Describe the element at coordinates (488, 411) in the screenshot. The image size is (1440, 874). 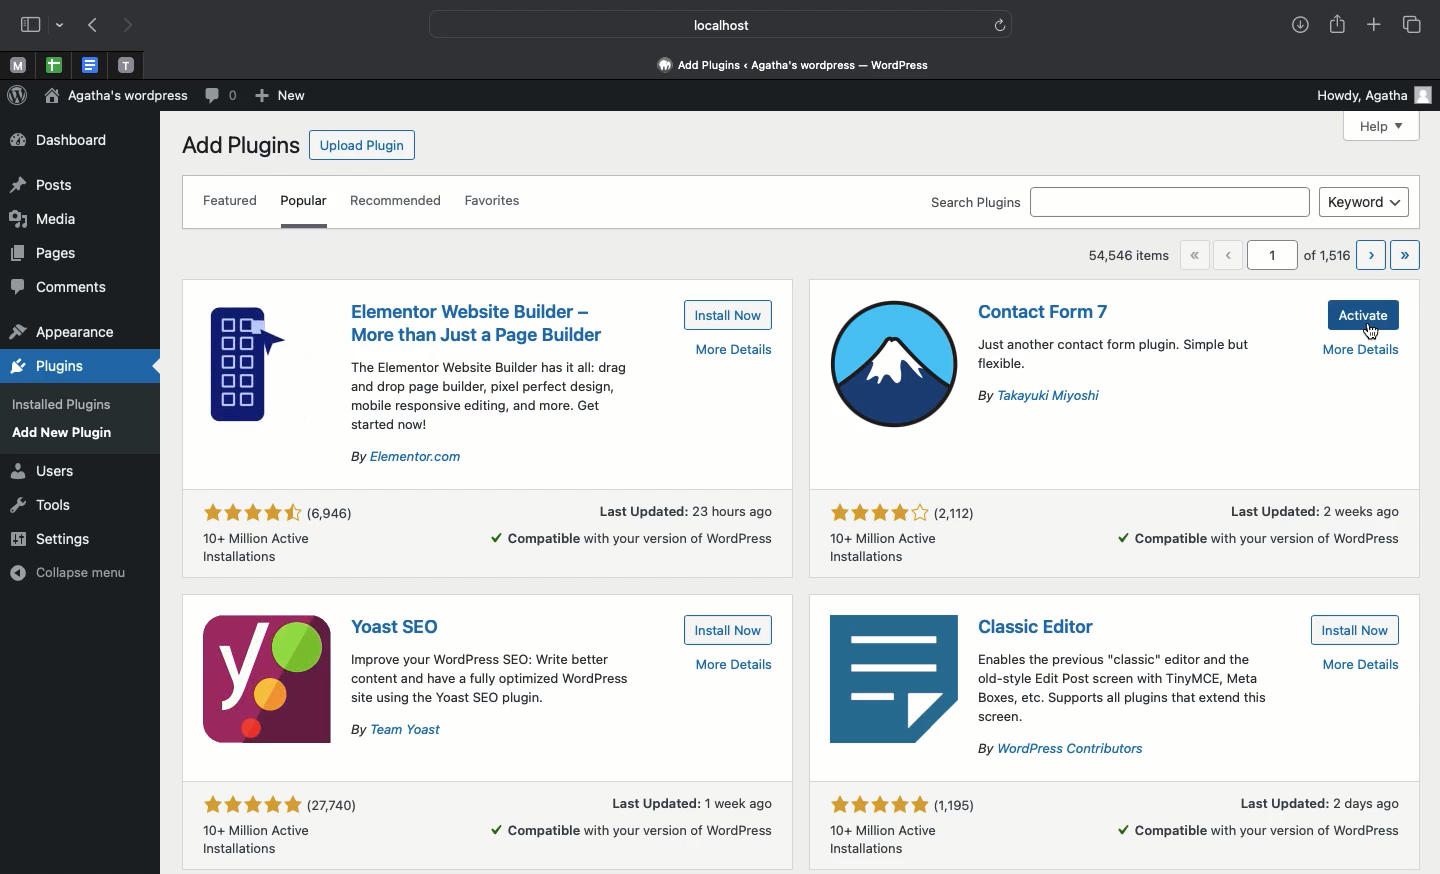
I see `Informational text` at that location.